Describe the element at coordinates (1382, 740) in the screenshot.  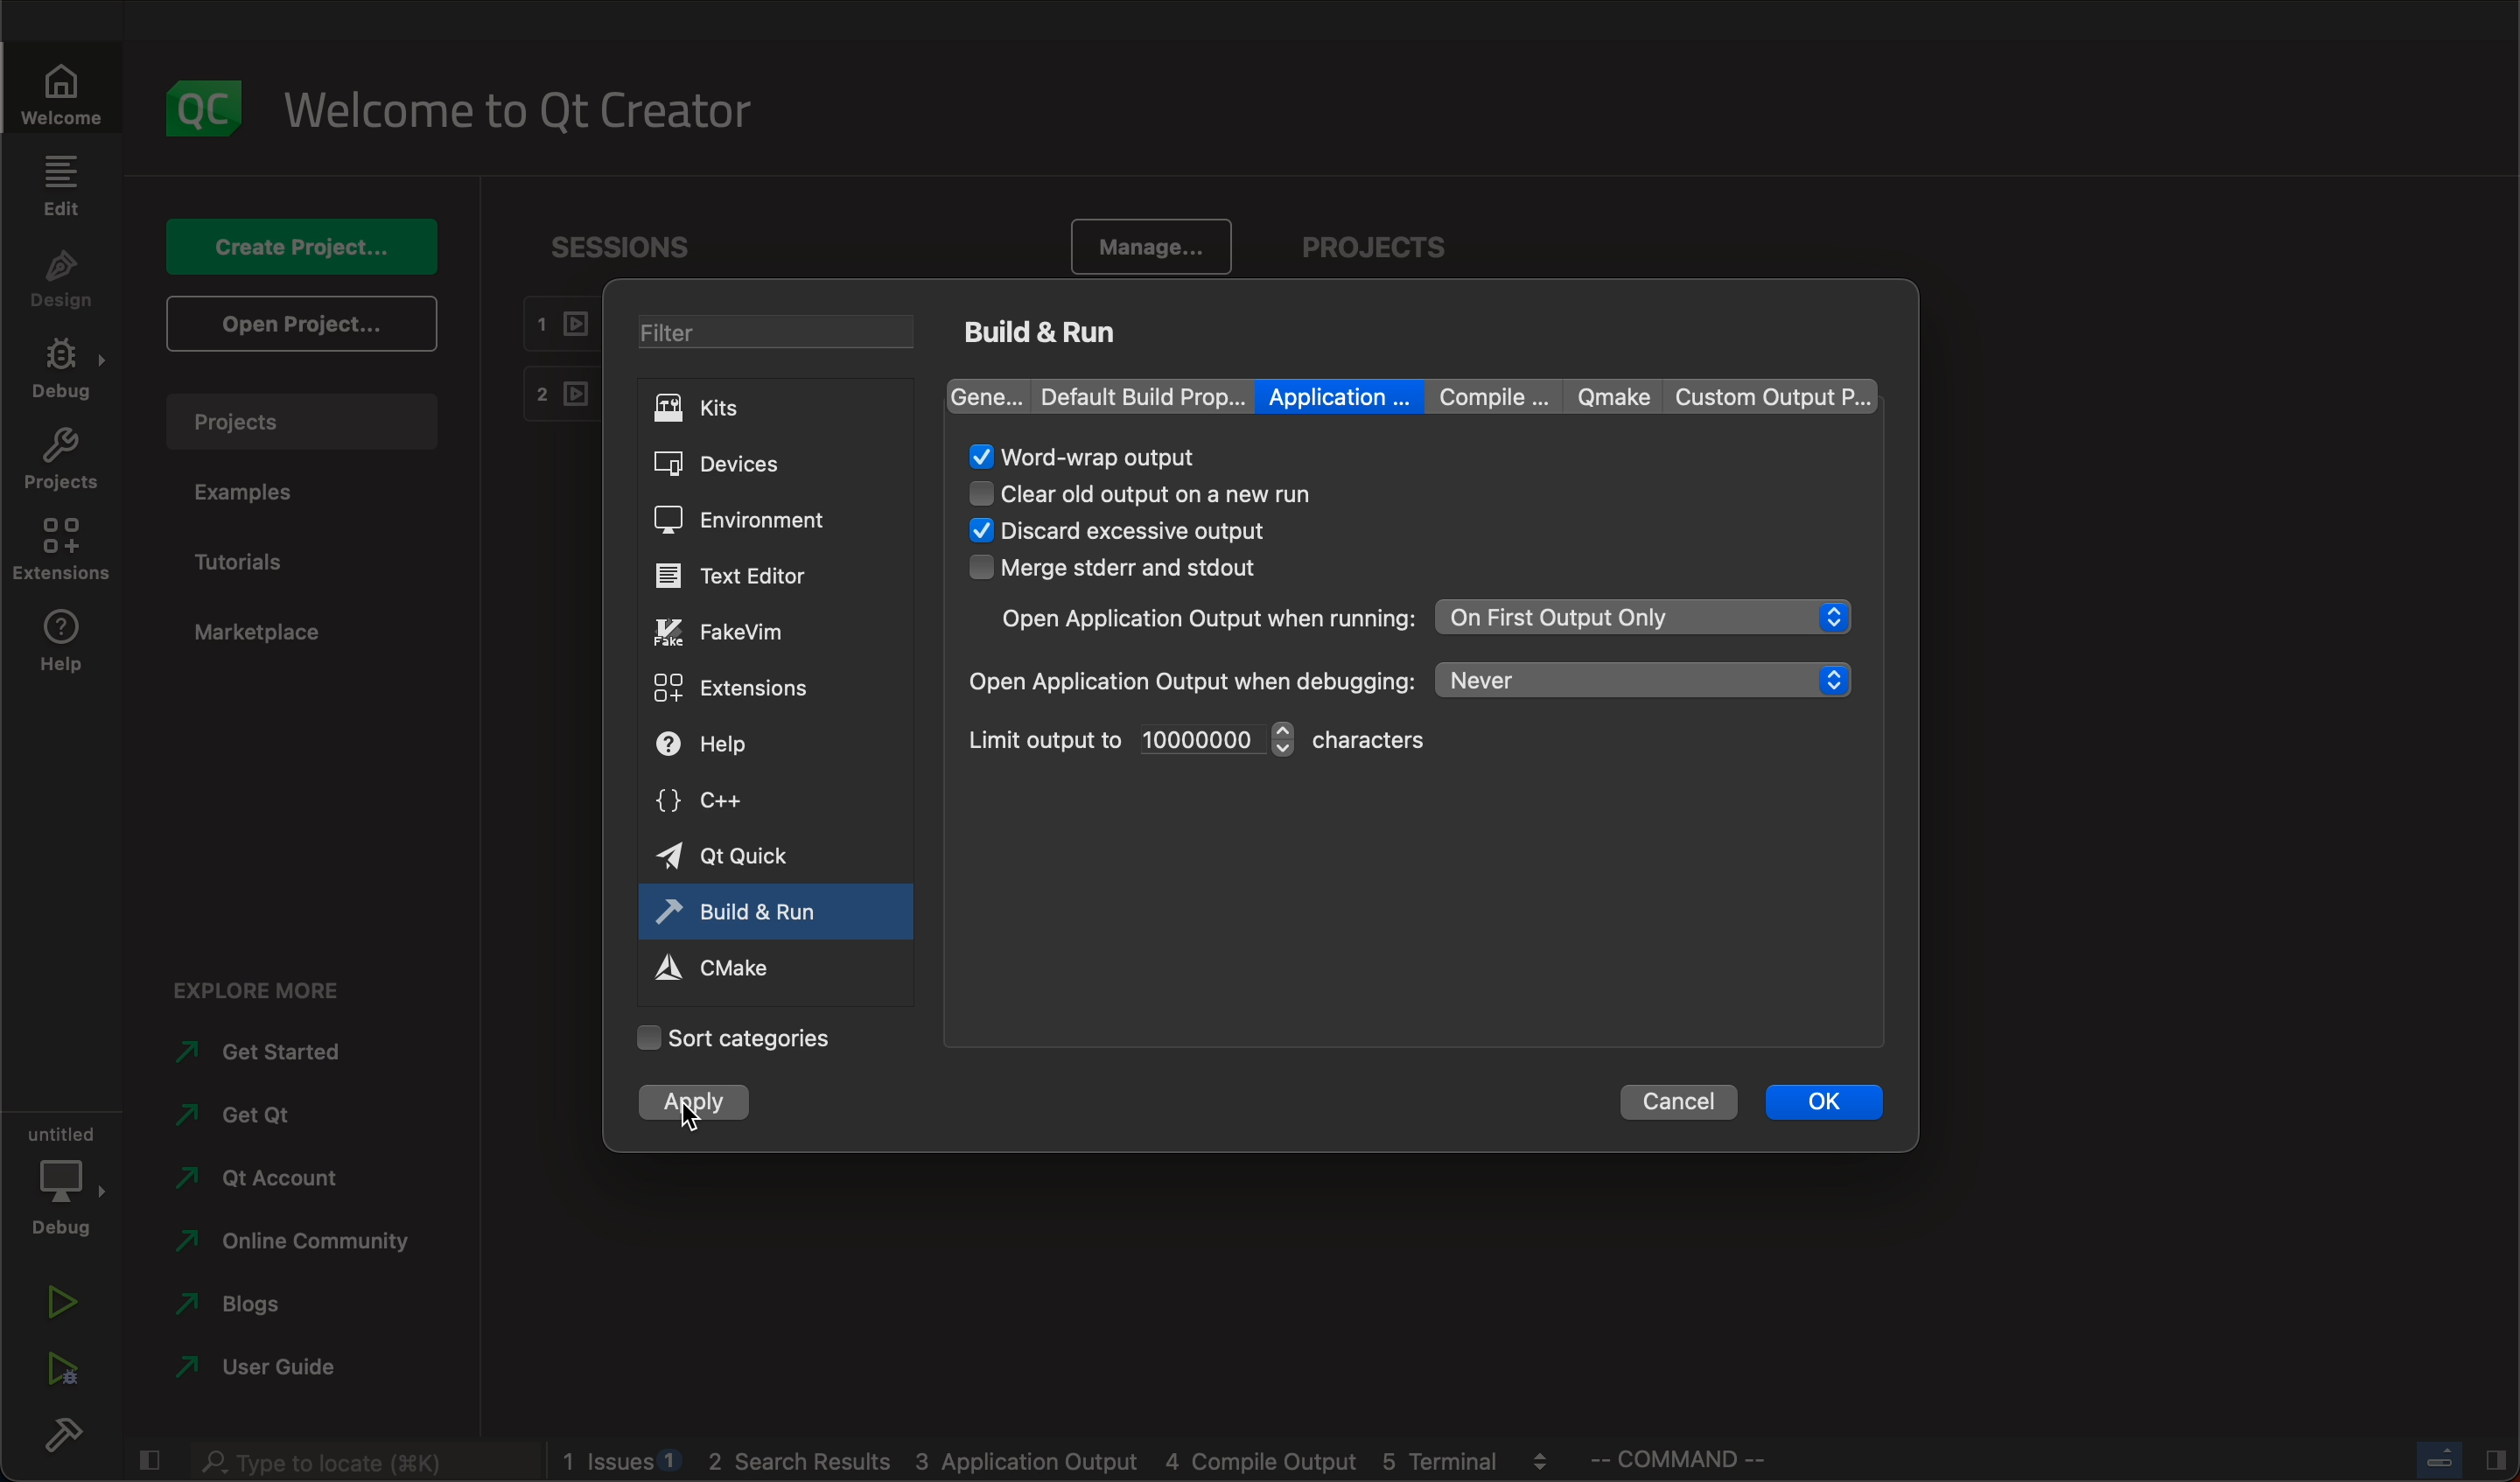
I see `character` at that location.